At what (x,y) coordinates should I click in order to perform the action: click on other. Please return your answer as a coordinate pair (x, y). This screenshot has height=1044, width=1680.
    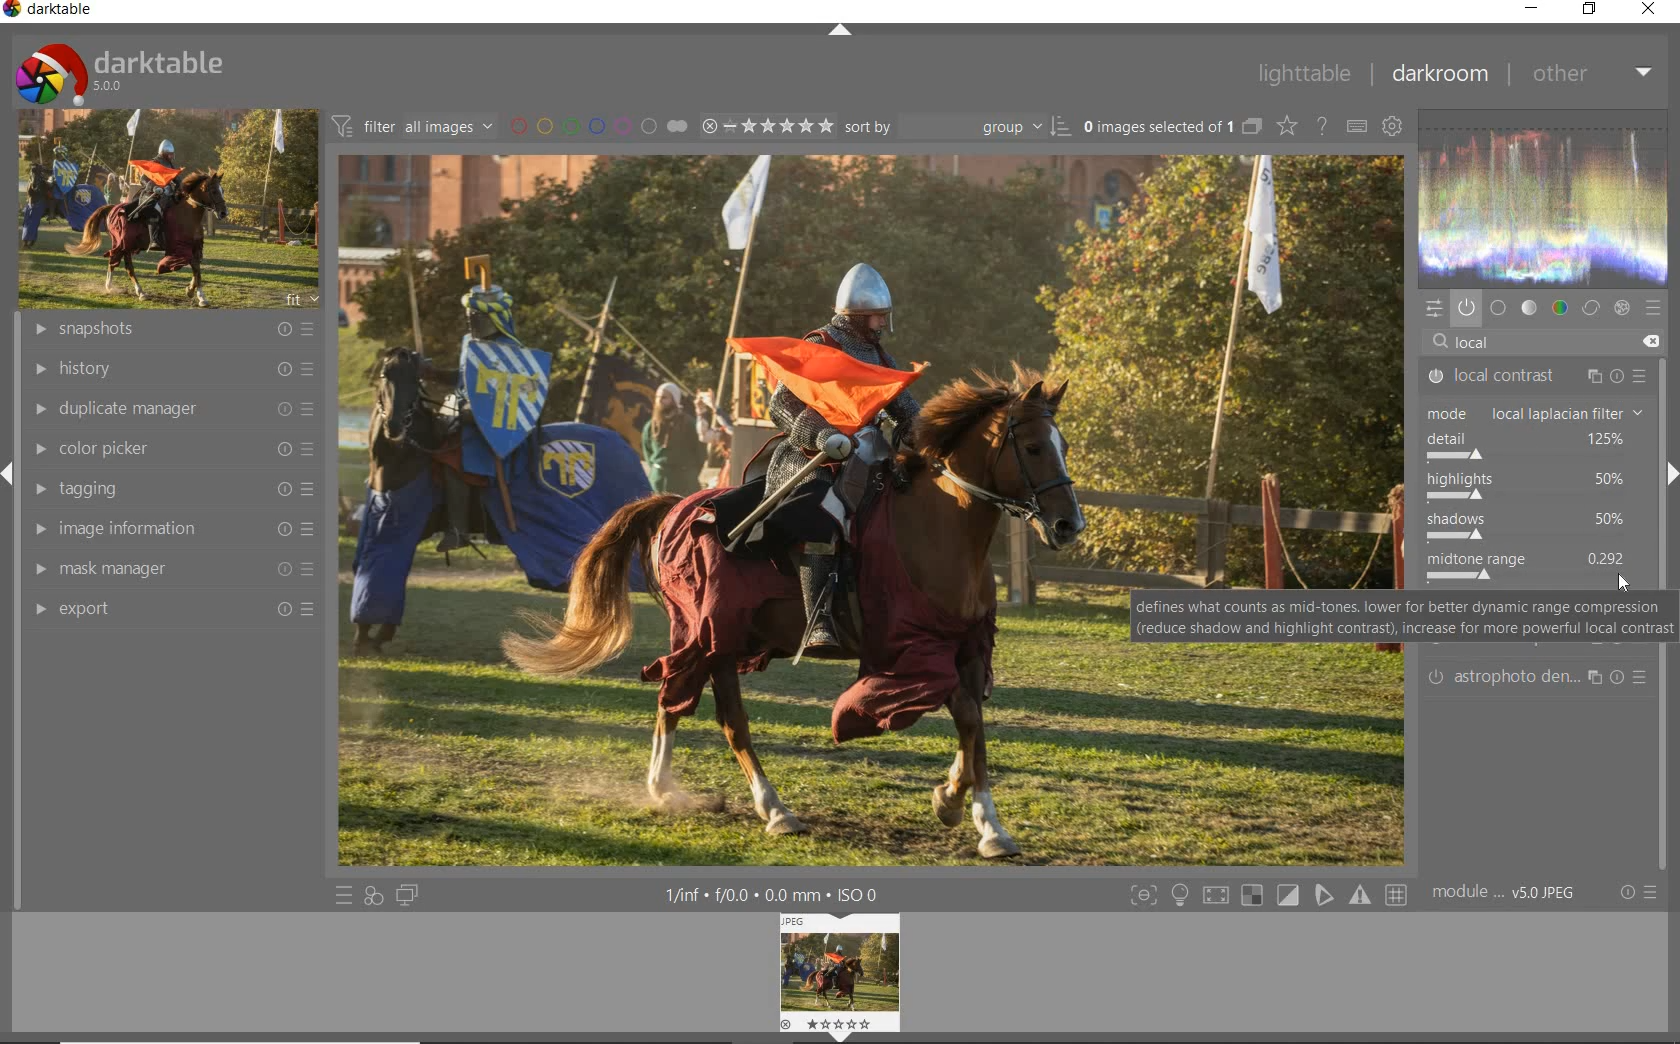
    Looking at the image, I should click on (1593, 75).